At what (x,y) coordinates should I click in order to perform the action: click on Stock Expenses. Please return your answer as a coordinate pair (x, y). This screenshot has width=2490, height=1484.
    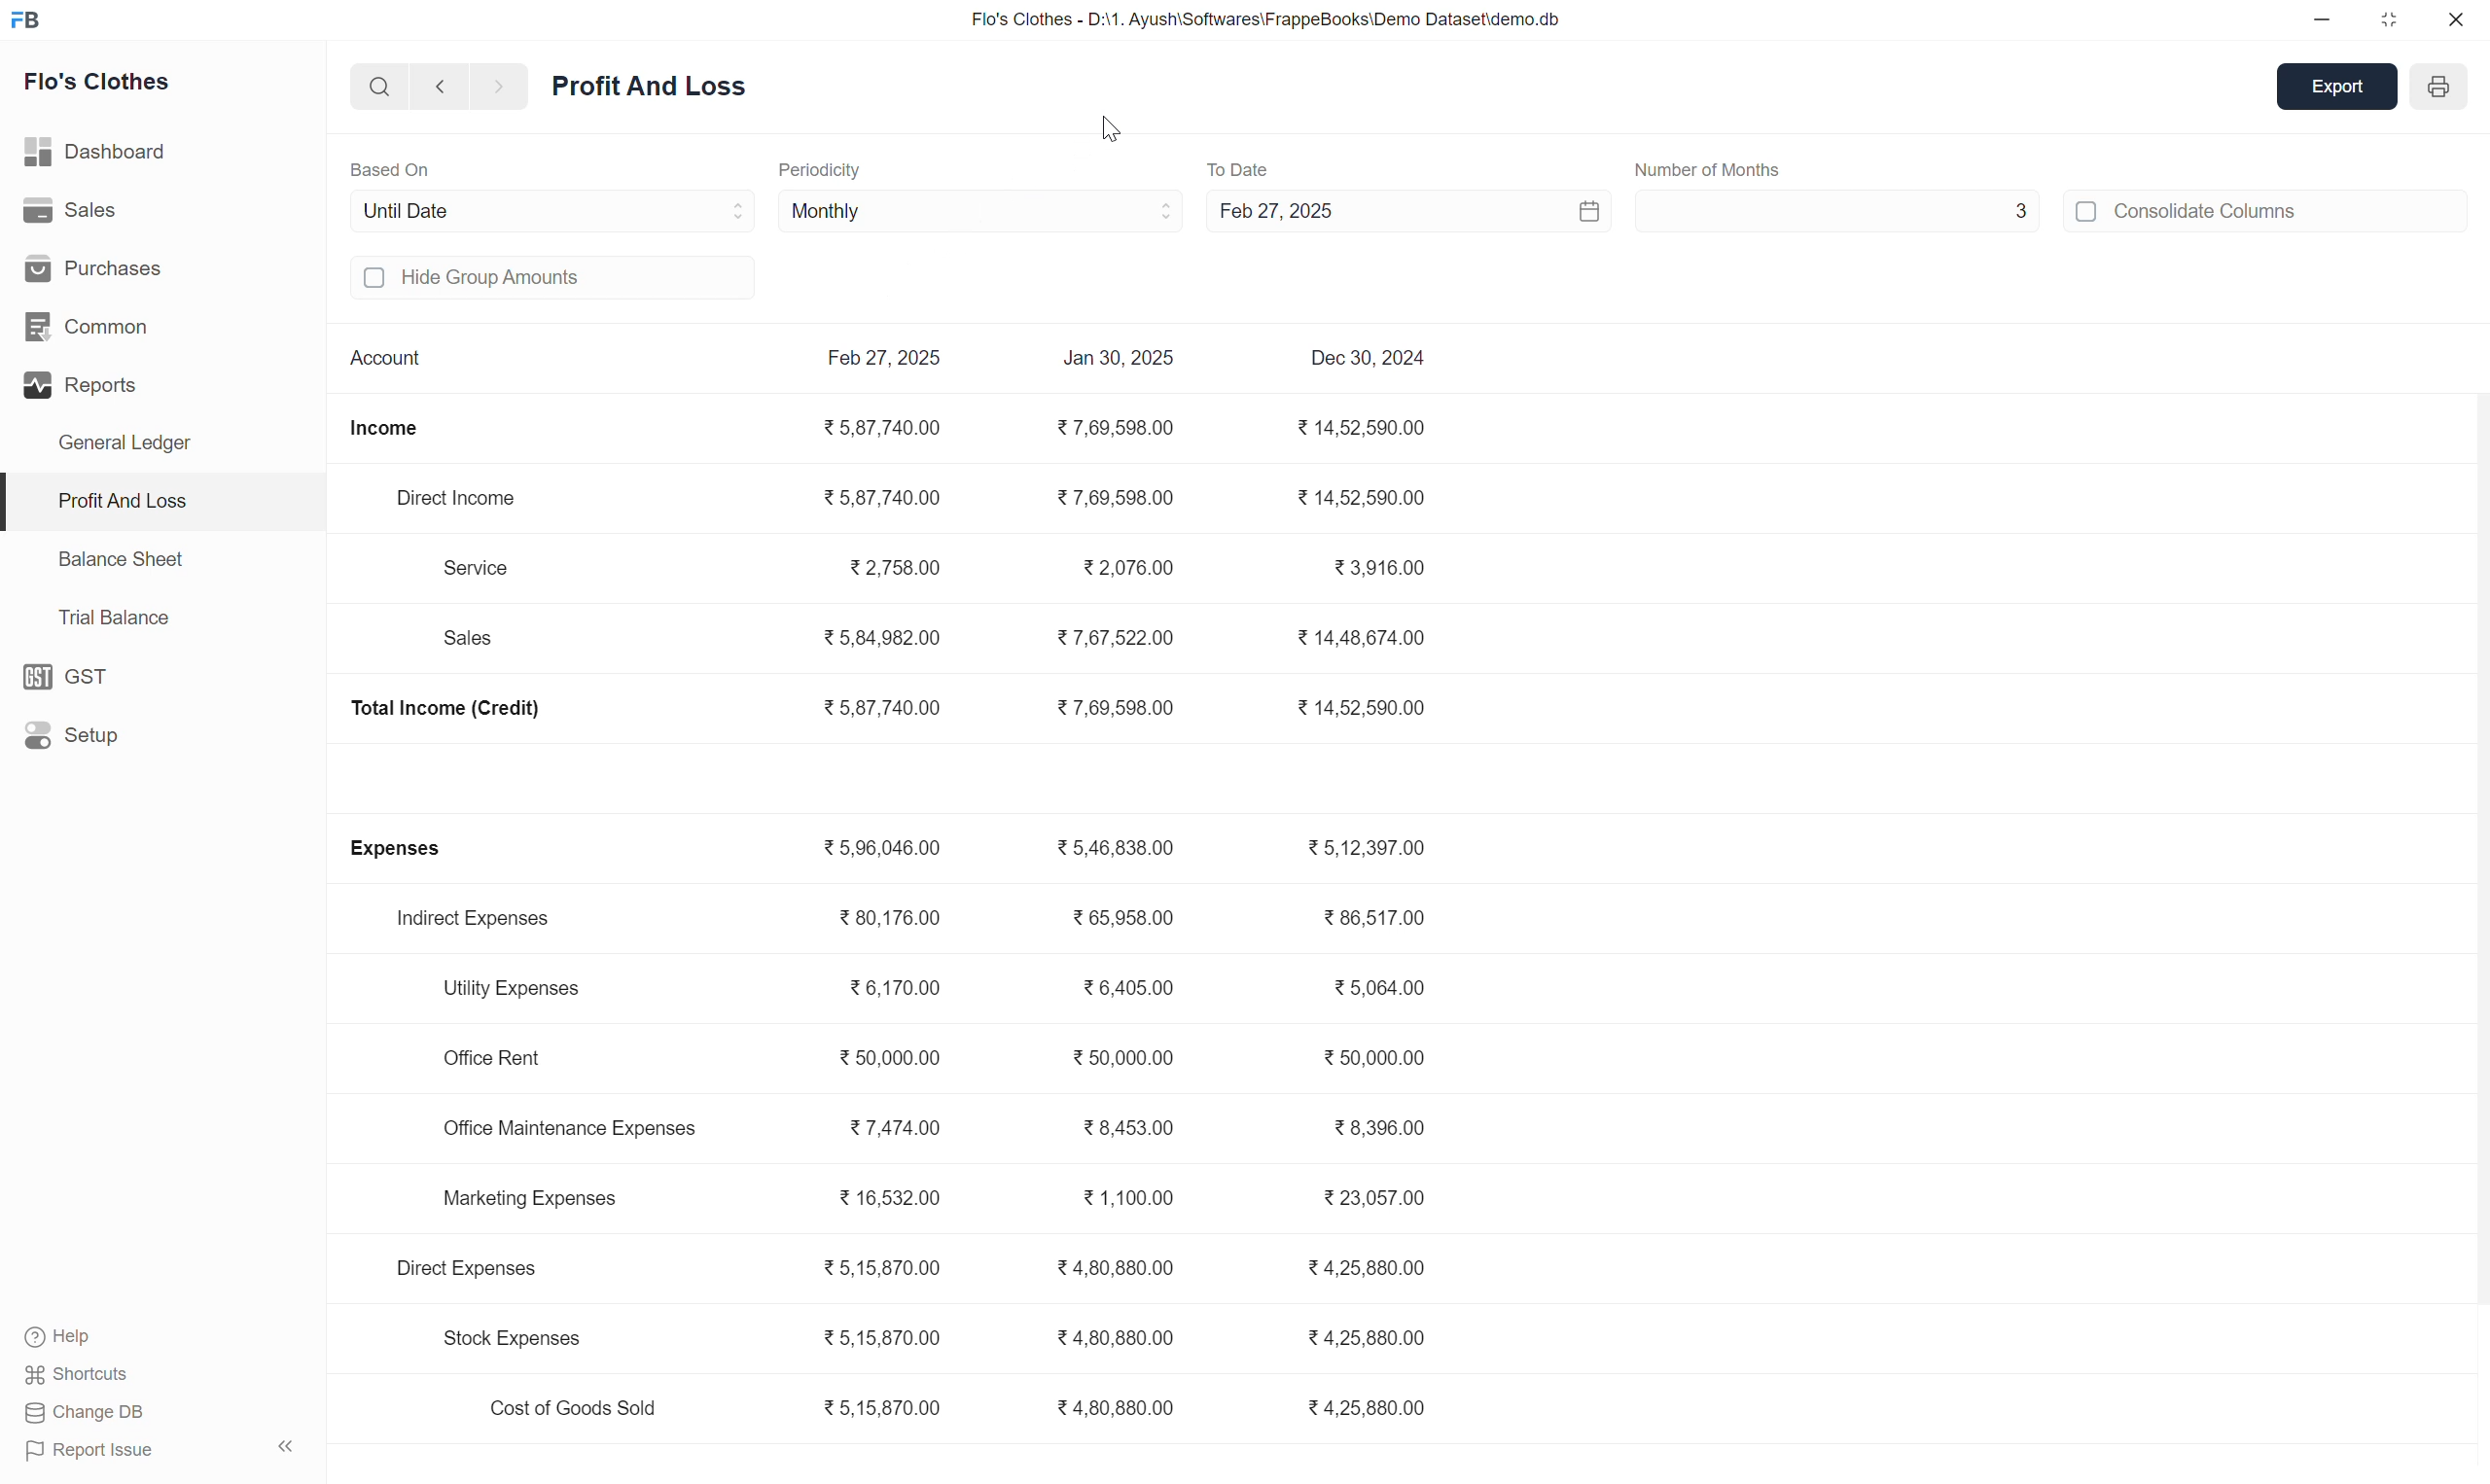
    Looking at the image, I should click on (507, 1333).